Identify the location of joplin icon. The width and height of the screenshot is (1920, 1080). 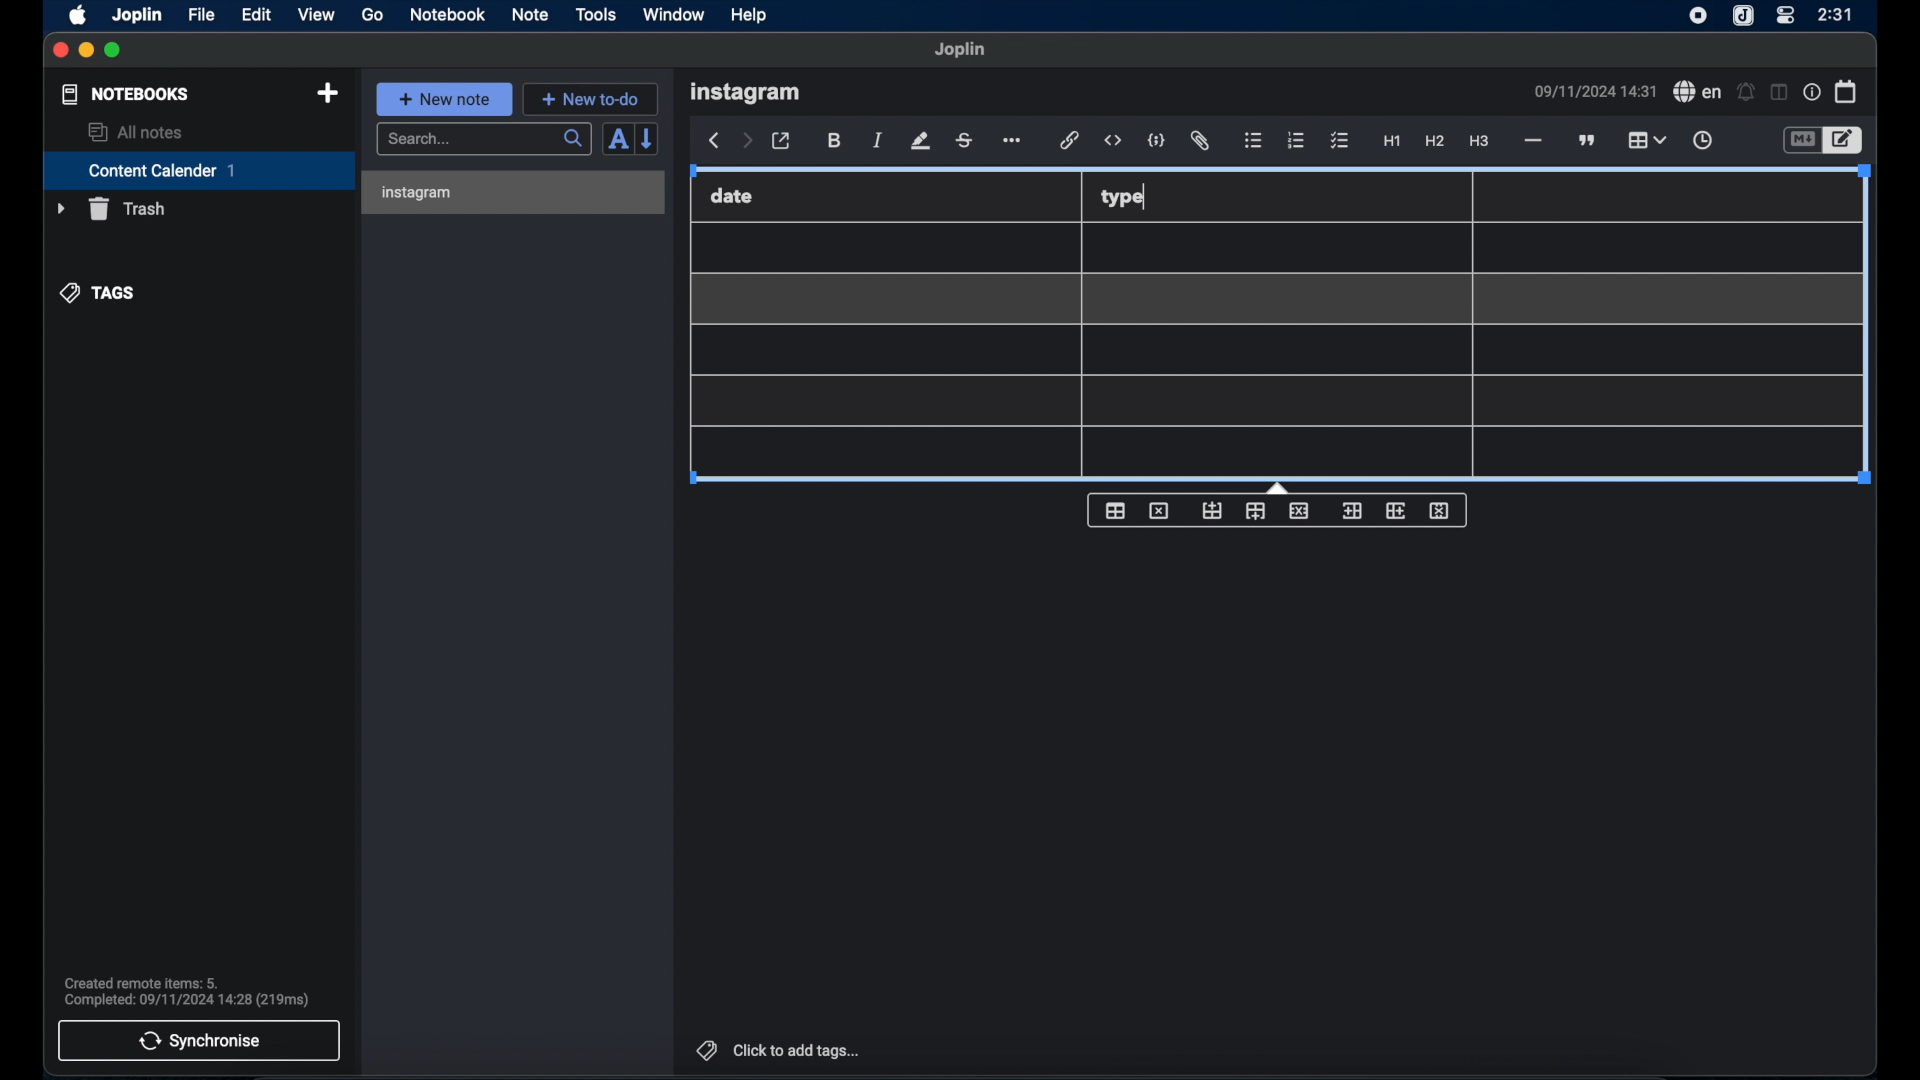
(1742, 16).